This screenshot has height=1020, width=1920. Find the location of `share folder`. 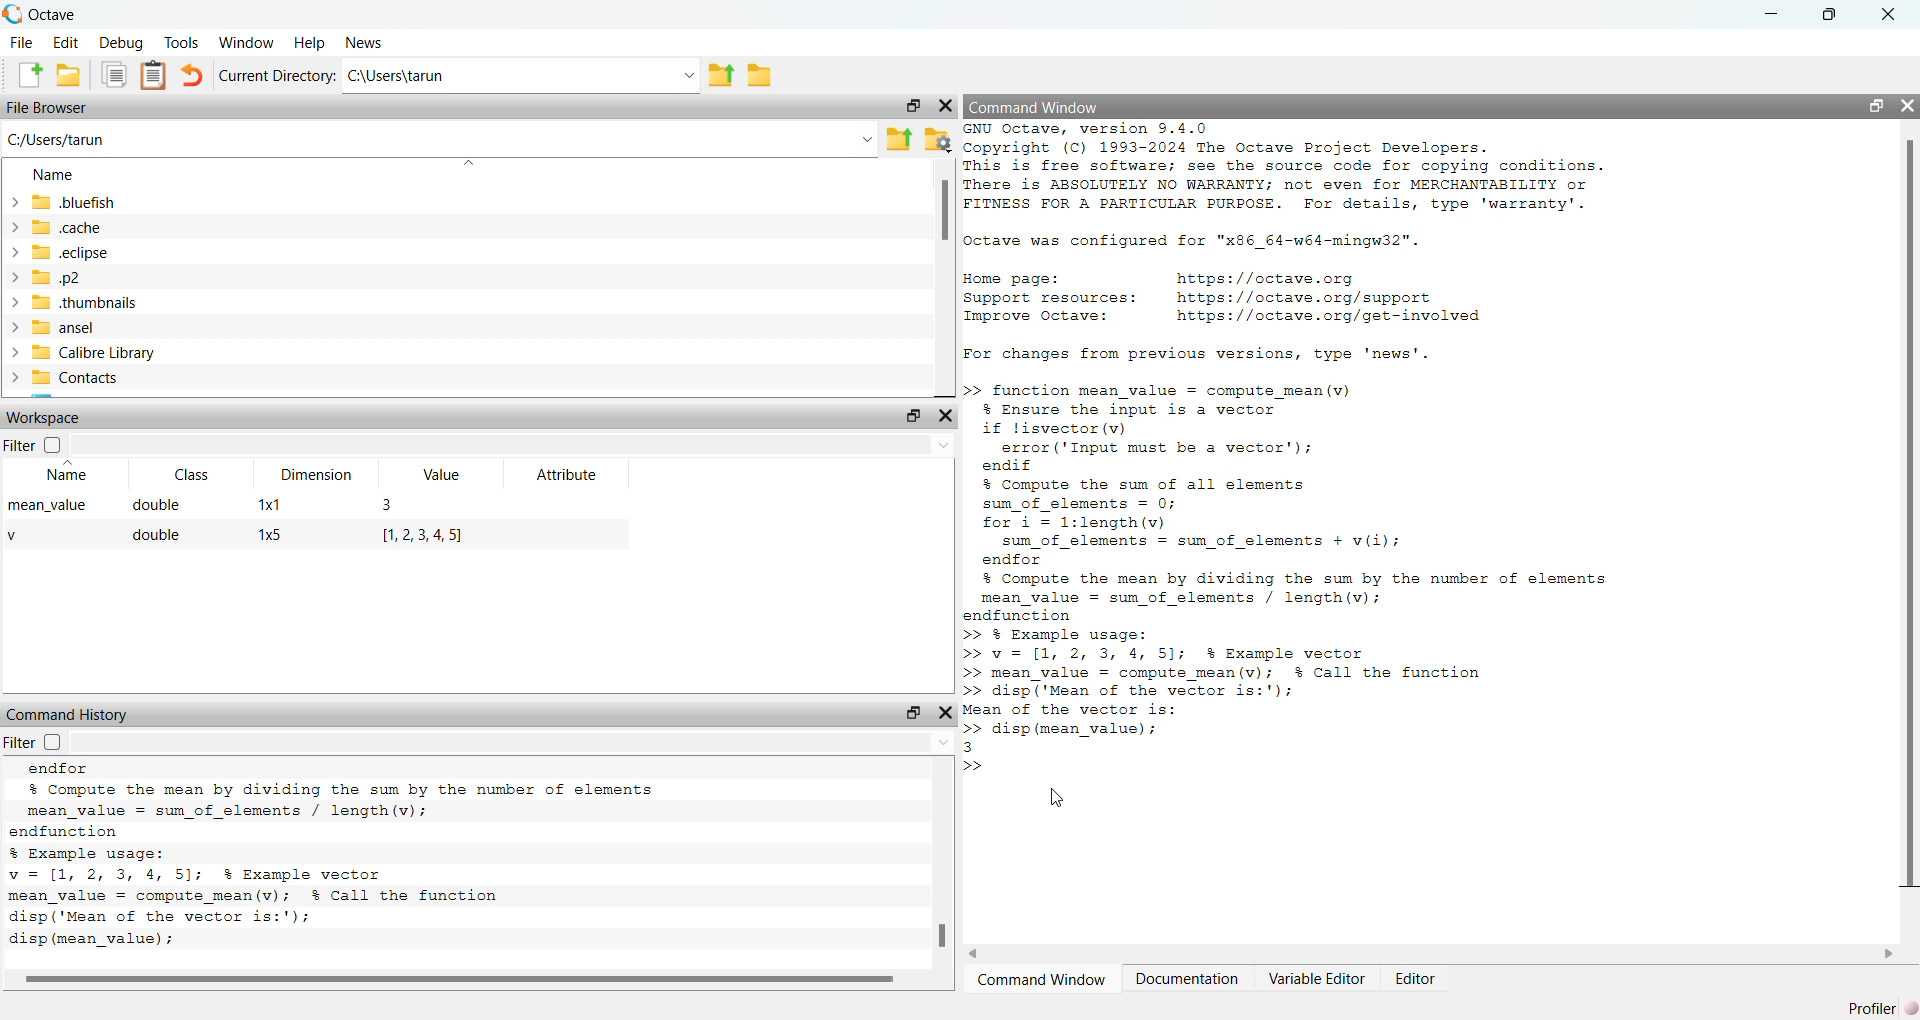

share folder is located at coordinates (899, 140).